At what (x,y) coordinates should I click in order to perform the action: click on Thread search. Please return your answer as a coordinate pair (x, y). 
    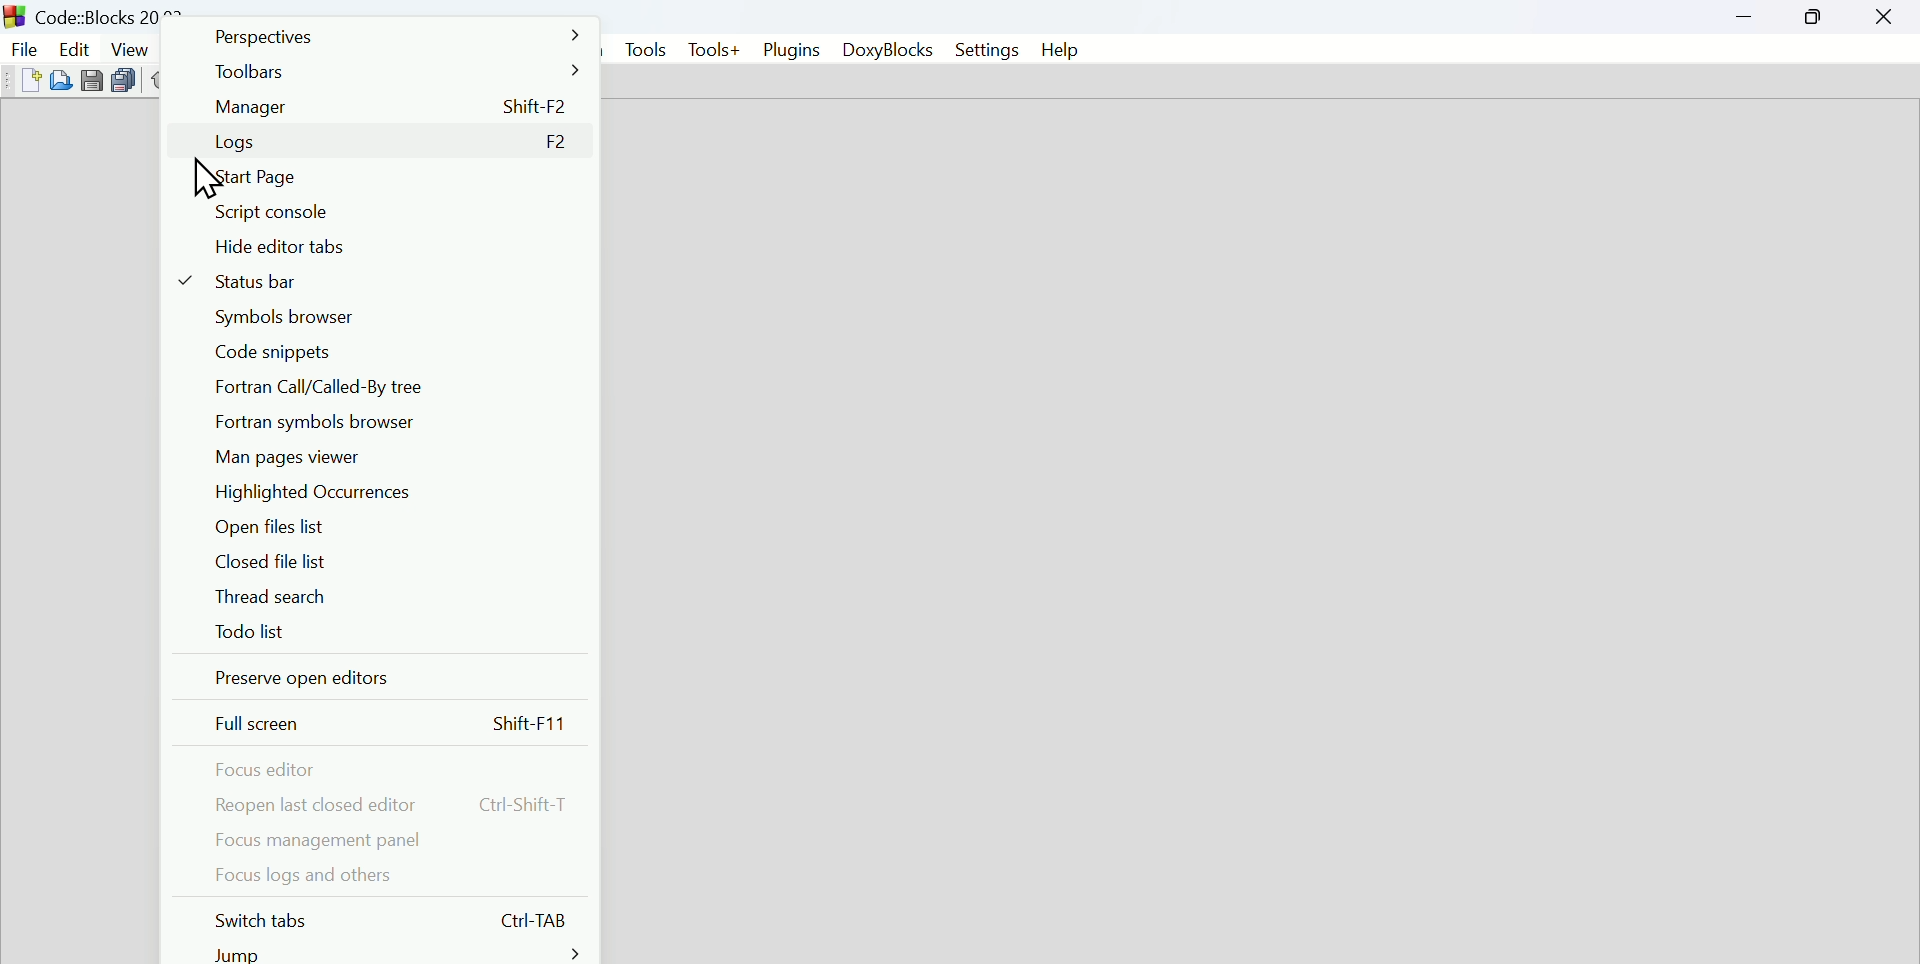
    Looking at the image, I should click on (398, 595).